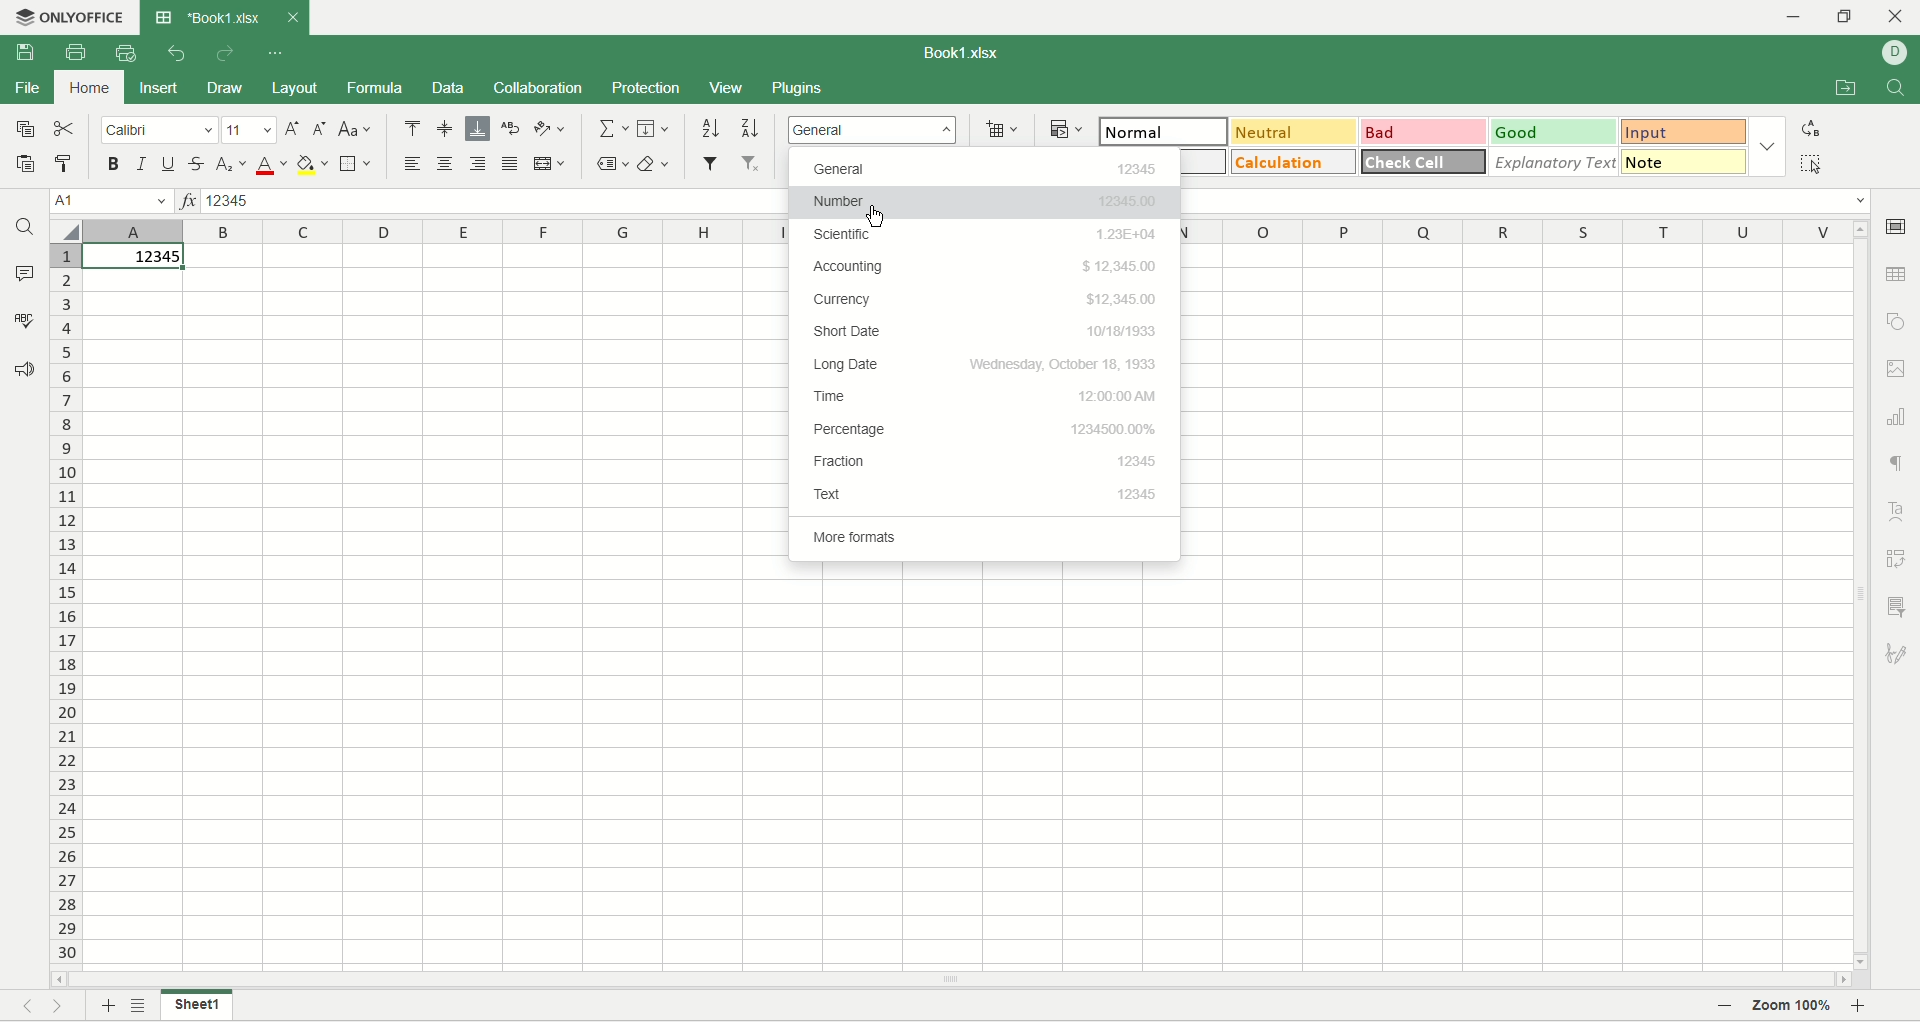  I want to click on number, so click(987, 206).